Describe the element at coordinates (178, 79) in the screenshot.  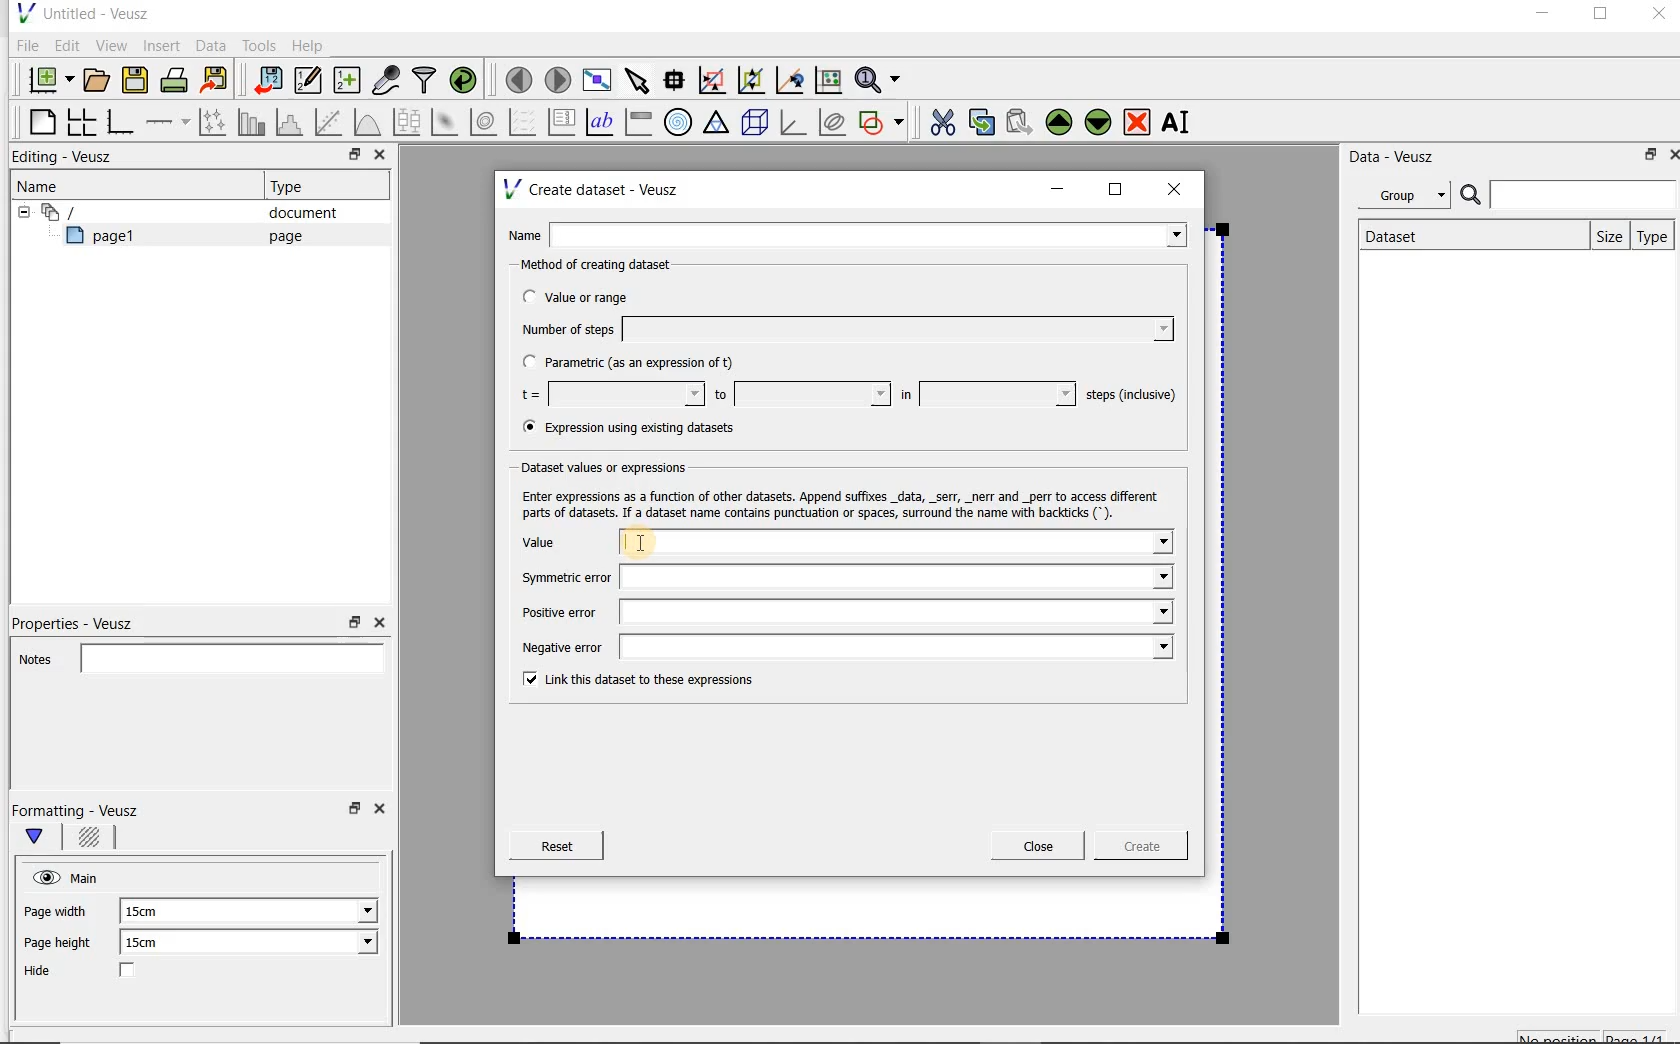
I see `print the document` at that location.